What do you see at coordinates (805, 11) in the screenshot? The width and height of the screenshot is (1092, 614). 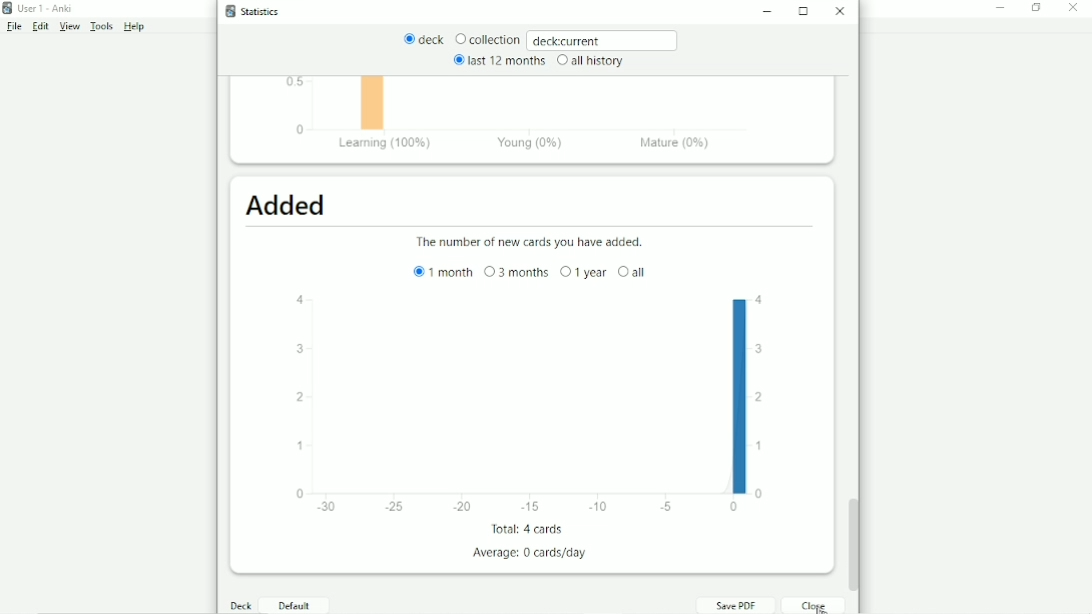 I see `Maximize` at bounding box center [805, 11].